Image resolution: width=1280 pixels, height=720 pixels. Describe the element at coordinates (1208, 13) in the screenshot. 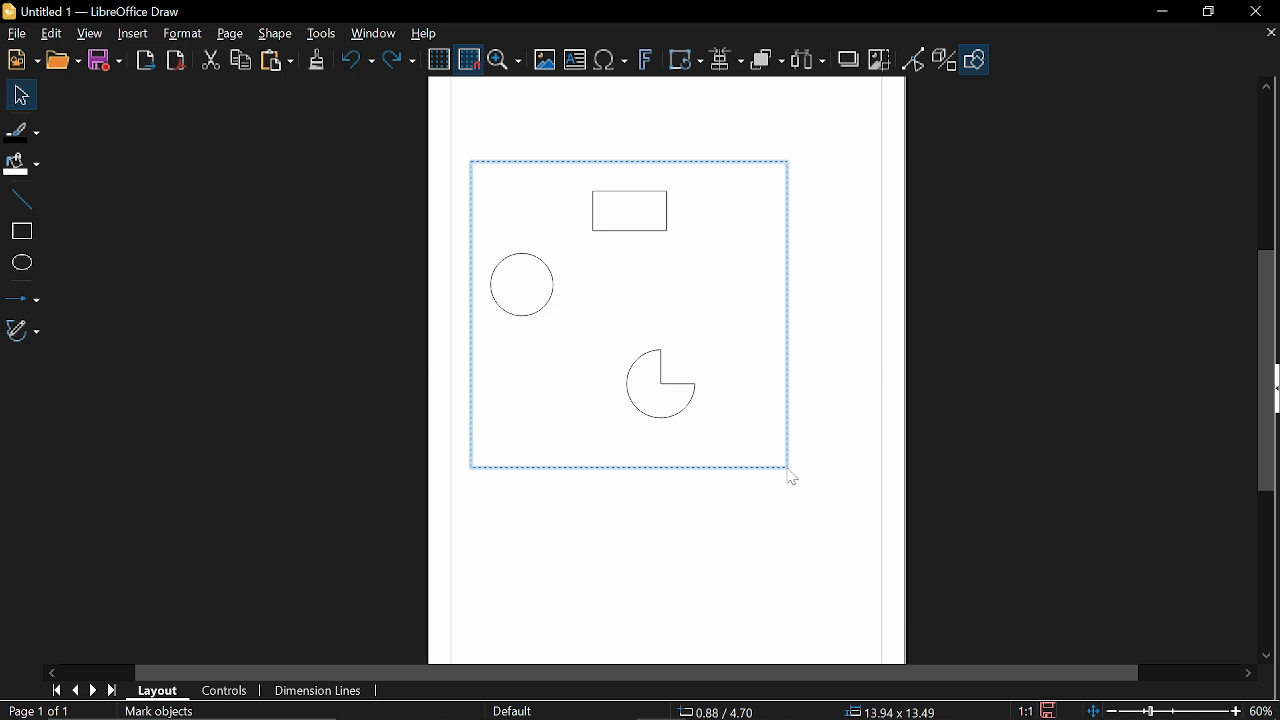

I see `Restore down` at that location.